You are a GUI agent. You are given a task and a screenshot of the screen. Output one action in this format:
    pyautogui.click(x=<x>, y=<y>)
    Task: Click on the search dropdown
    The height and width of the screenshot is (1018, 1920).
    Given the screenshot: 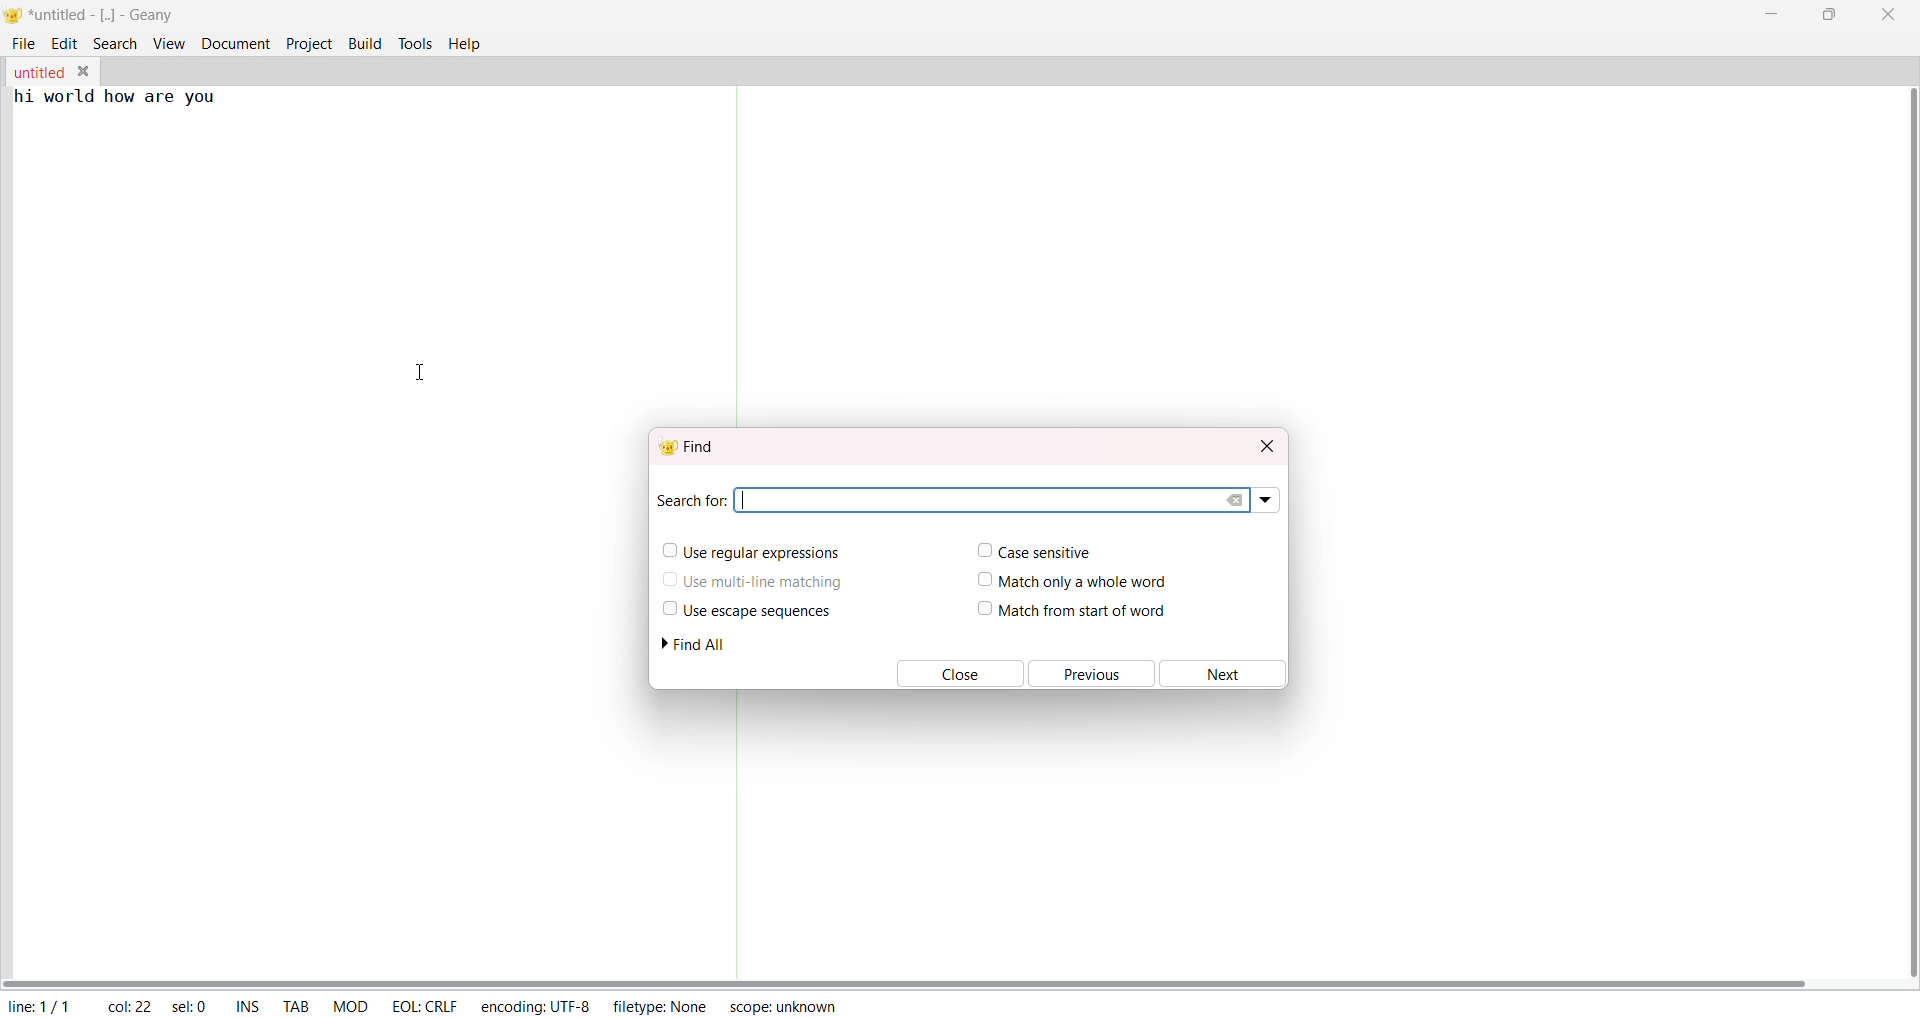 What is the action you would take?
    pyautogui.click(x=1272, y=499)
    